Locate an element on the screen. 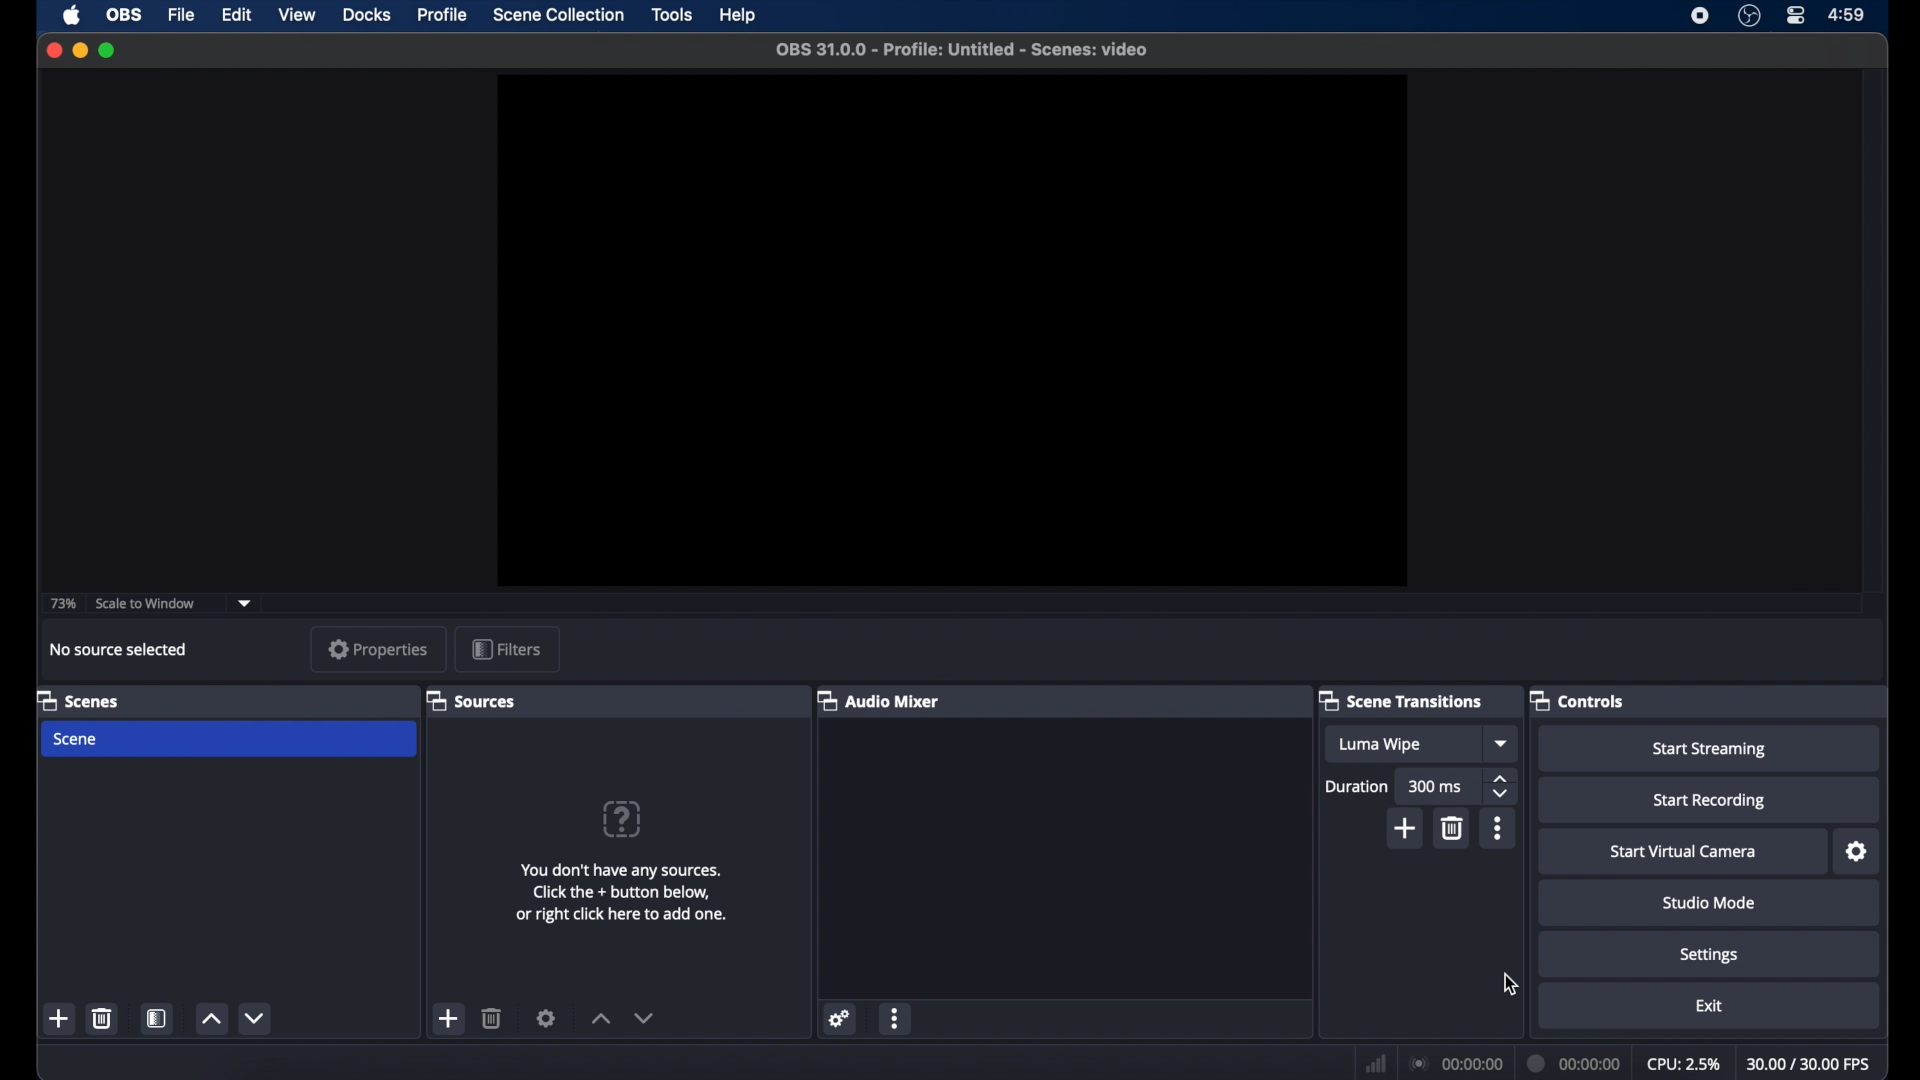 The image size is (1920, 1080). delete is located at coordinates (103, 1018).